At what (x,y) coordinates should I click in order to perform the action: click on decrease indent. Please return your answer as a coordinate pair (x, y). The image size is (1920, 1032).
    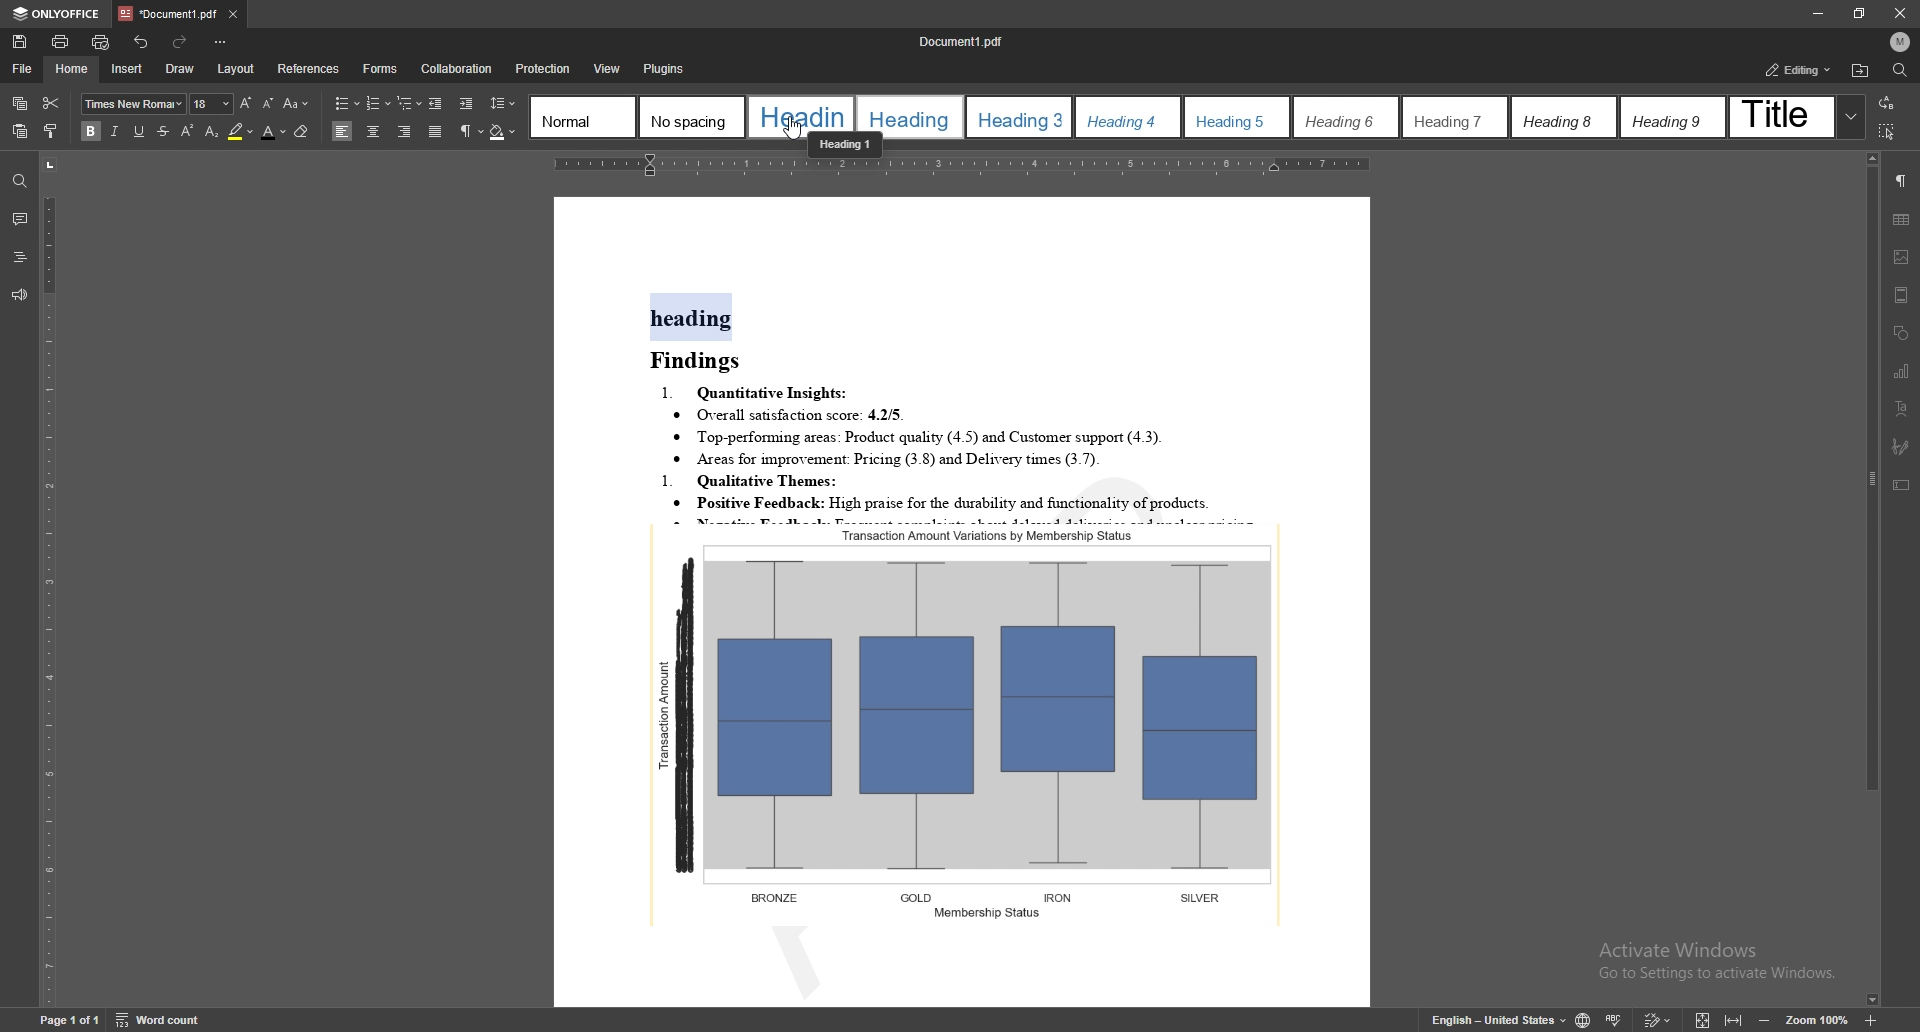
    Looking at the image, I should click on (436, 103).